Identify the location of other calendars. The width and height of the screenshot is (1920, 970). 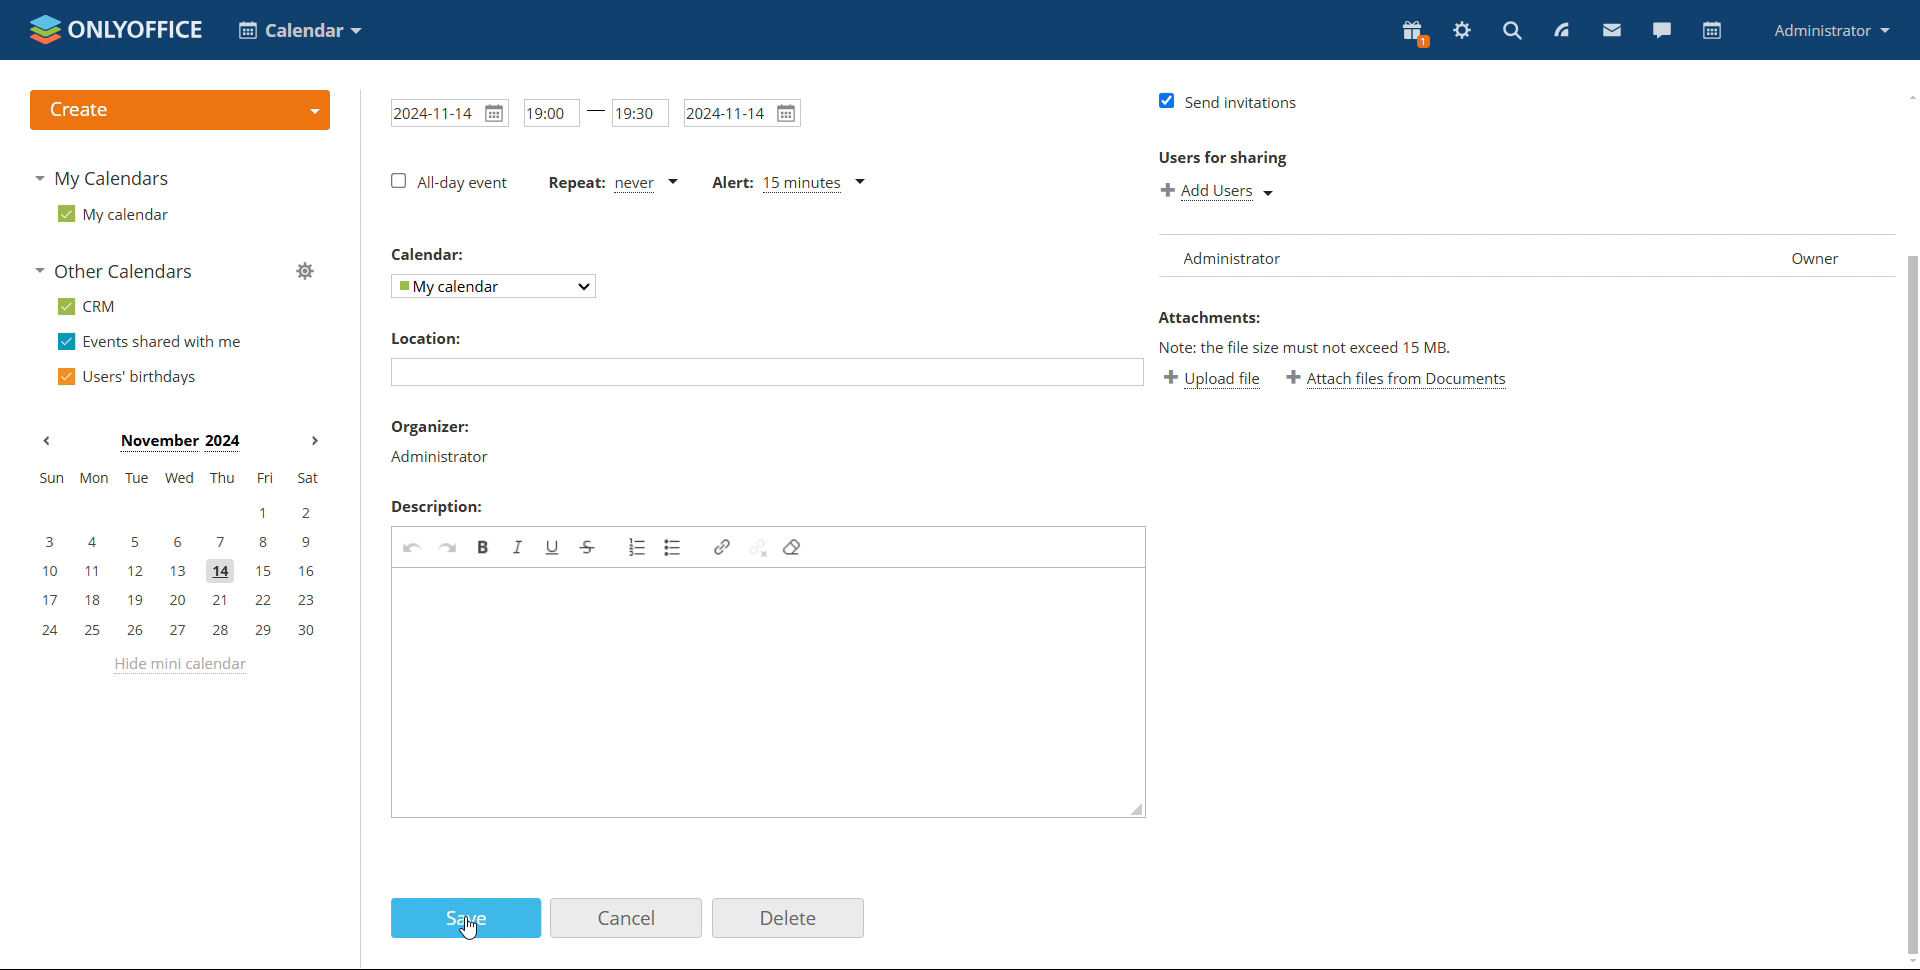
(114, 270).